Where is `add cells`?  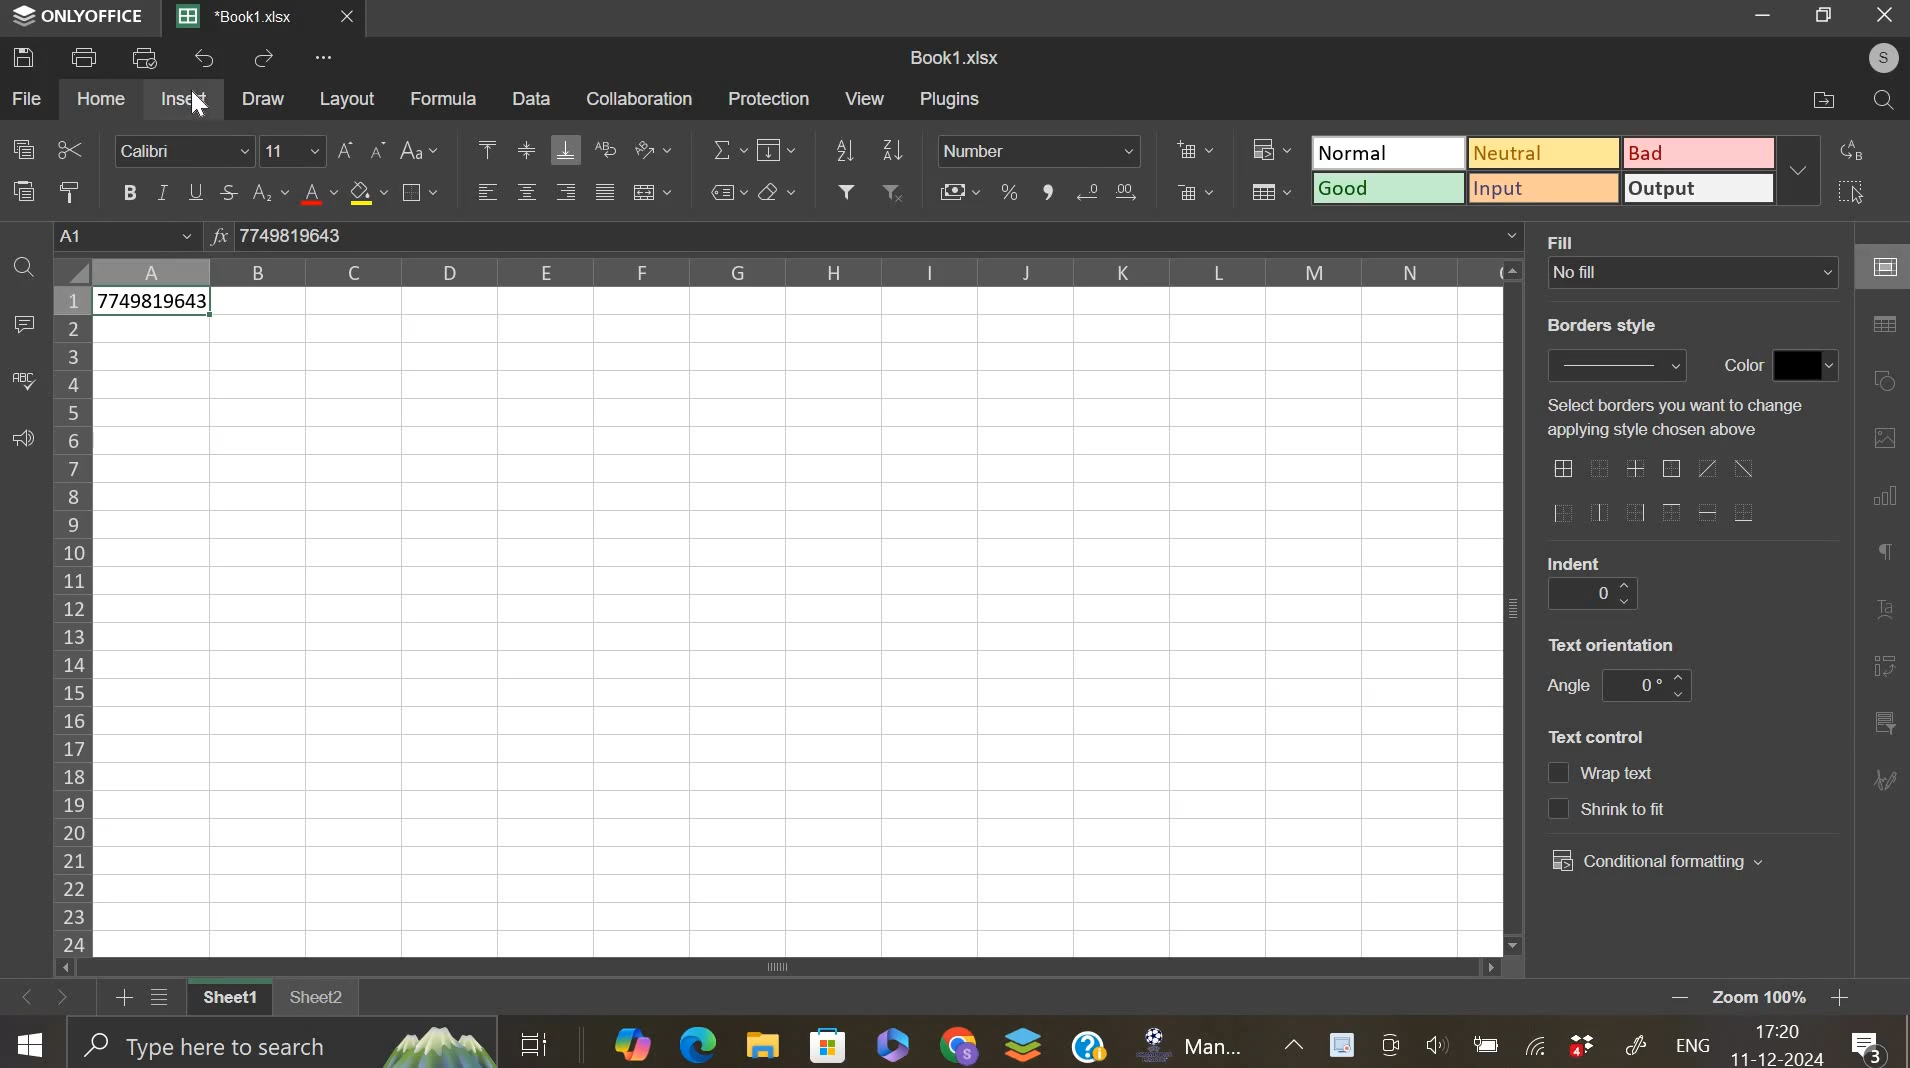 add cells is located at coordinates (1194, 150).